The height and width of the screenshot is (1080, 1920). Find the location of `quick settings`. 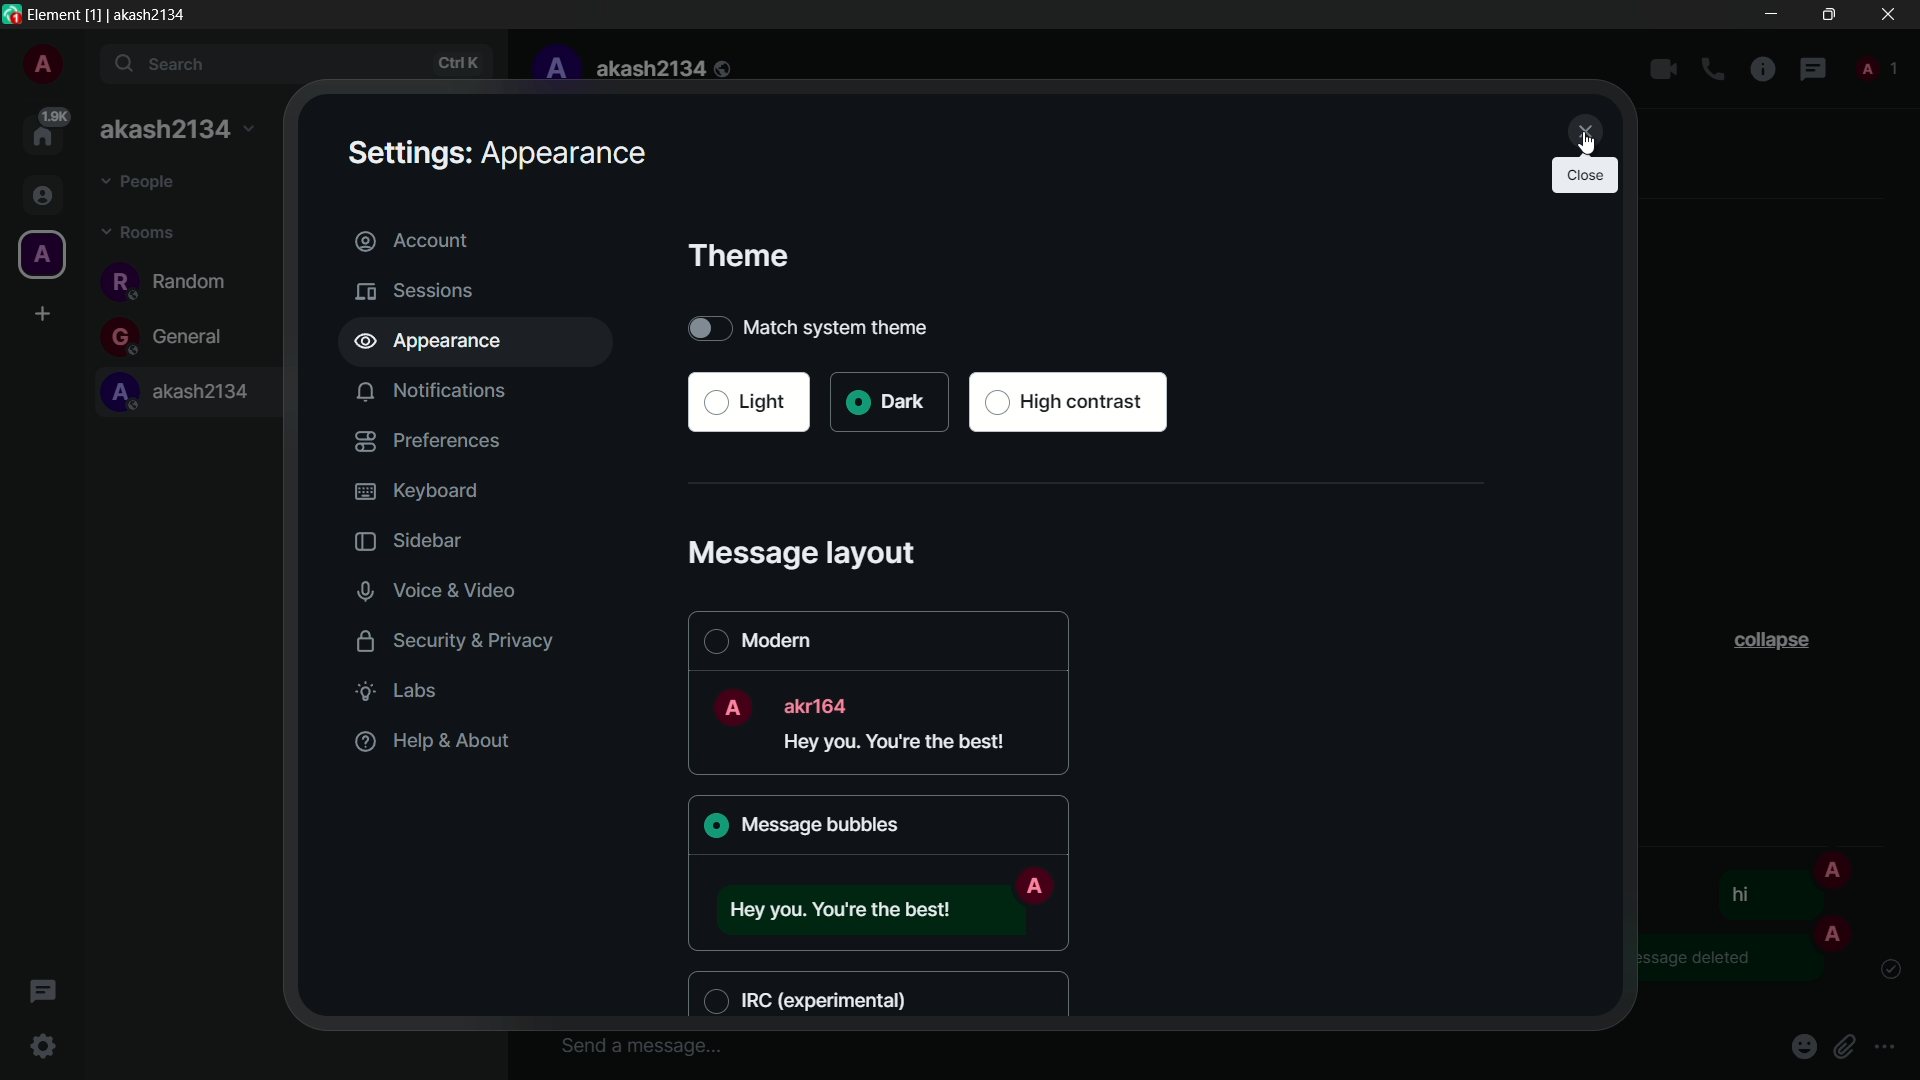

quick settings is located at coordinates (45, 1048).